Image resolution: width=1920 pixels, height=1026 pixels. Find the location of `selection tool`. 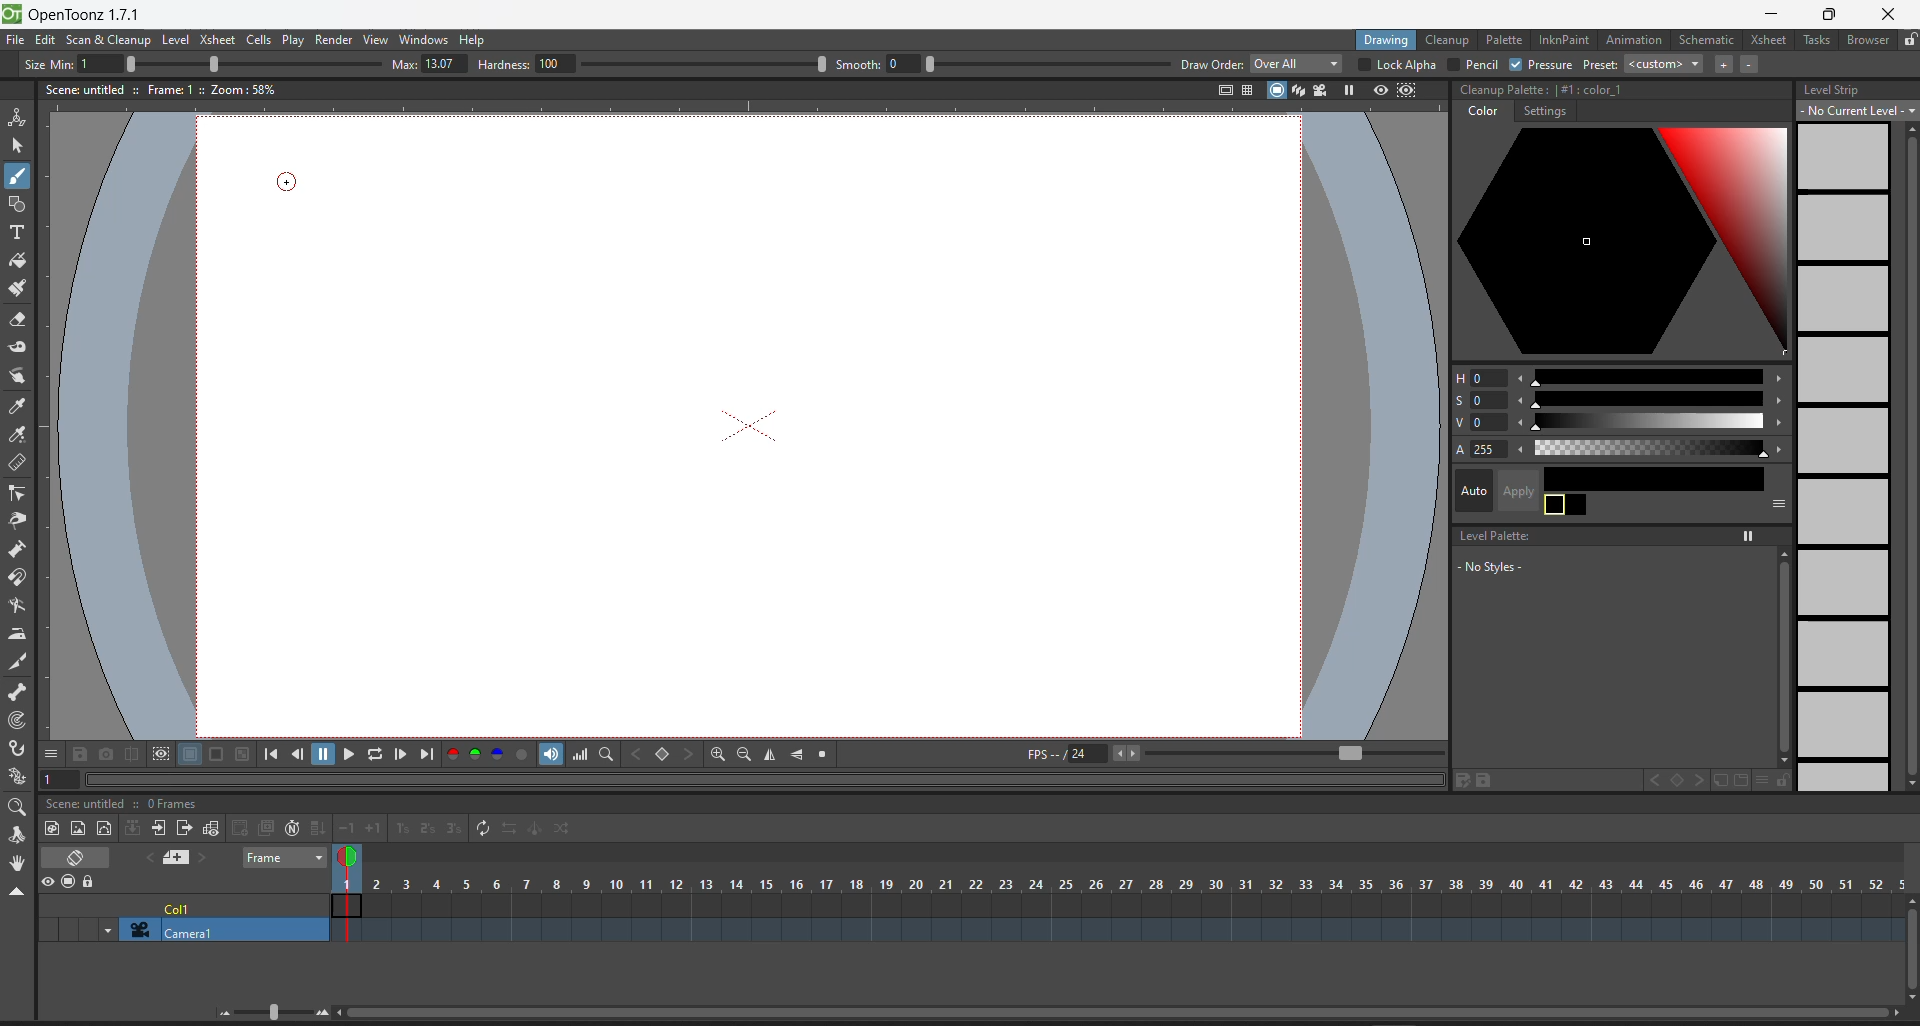

selection tool is located at coordinates (18, 145).